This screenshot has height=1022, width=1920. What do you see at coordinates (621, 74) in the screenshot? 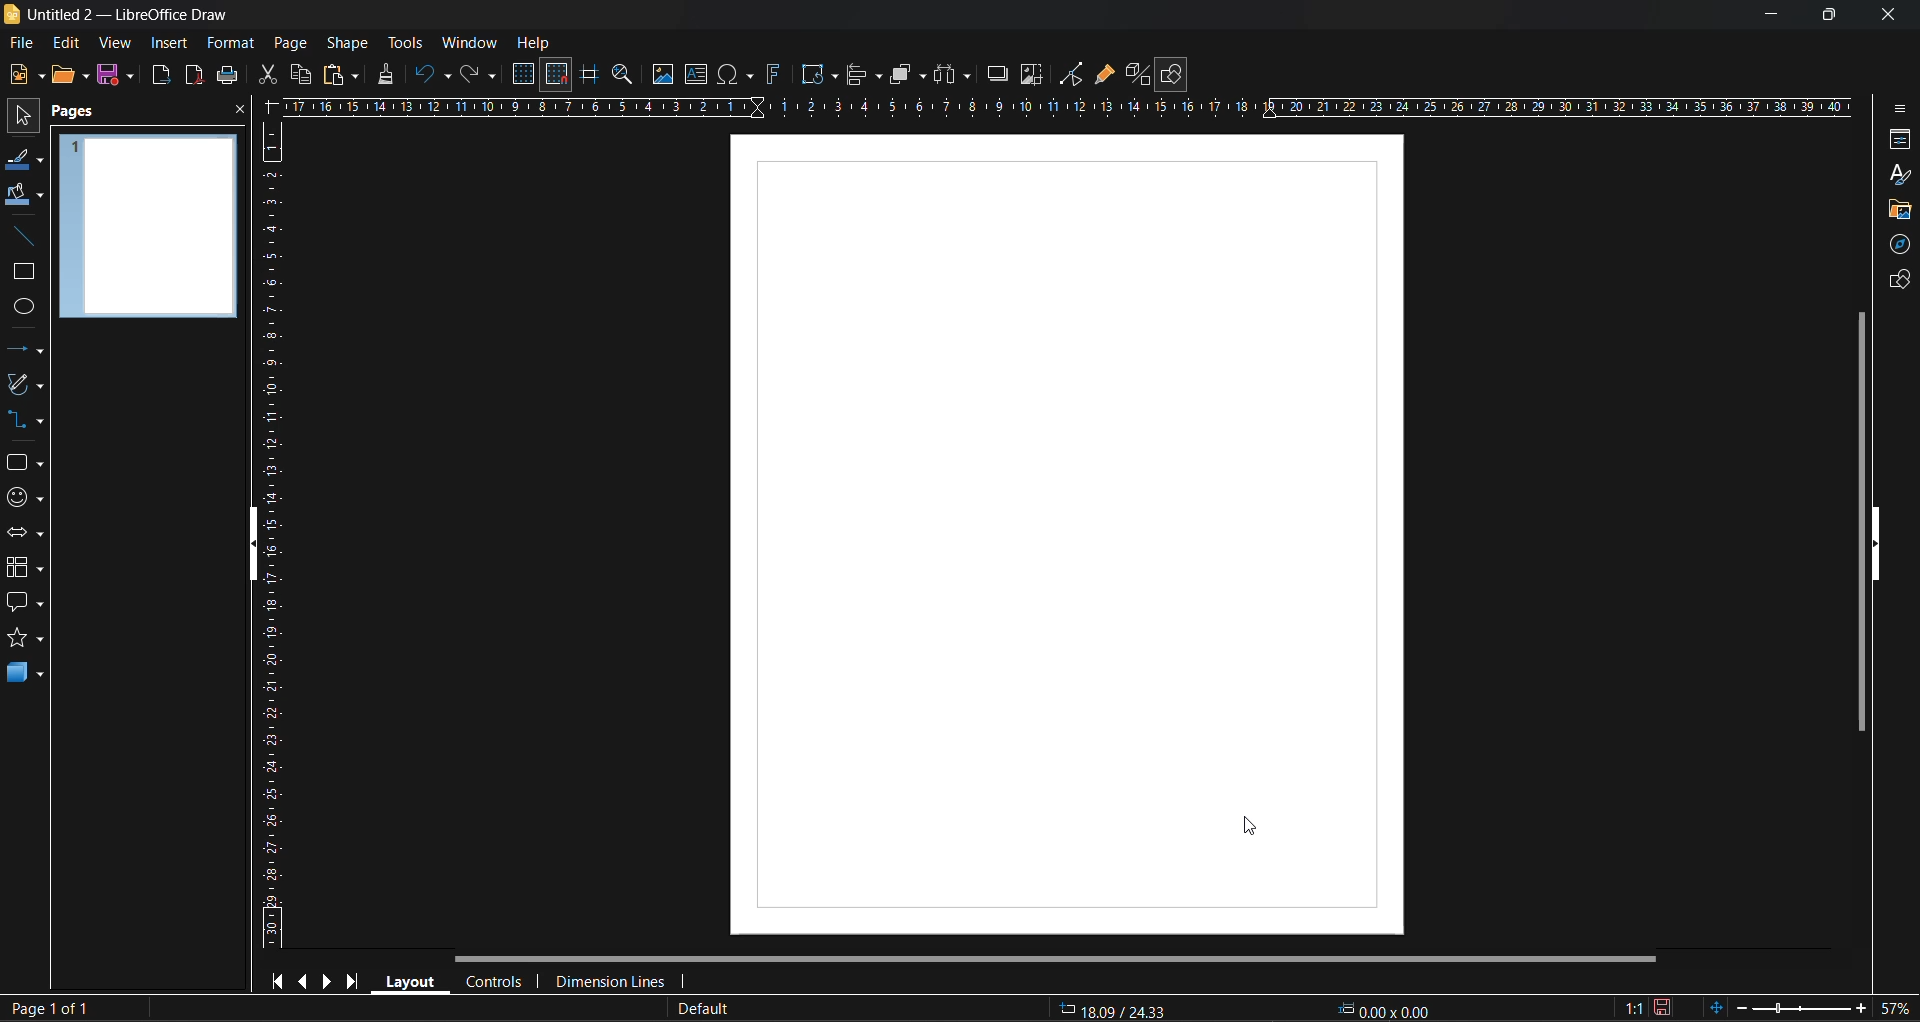
I see `zoom and pan` at bounding box center [621, 74].